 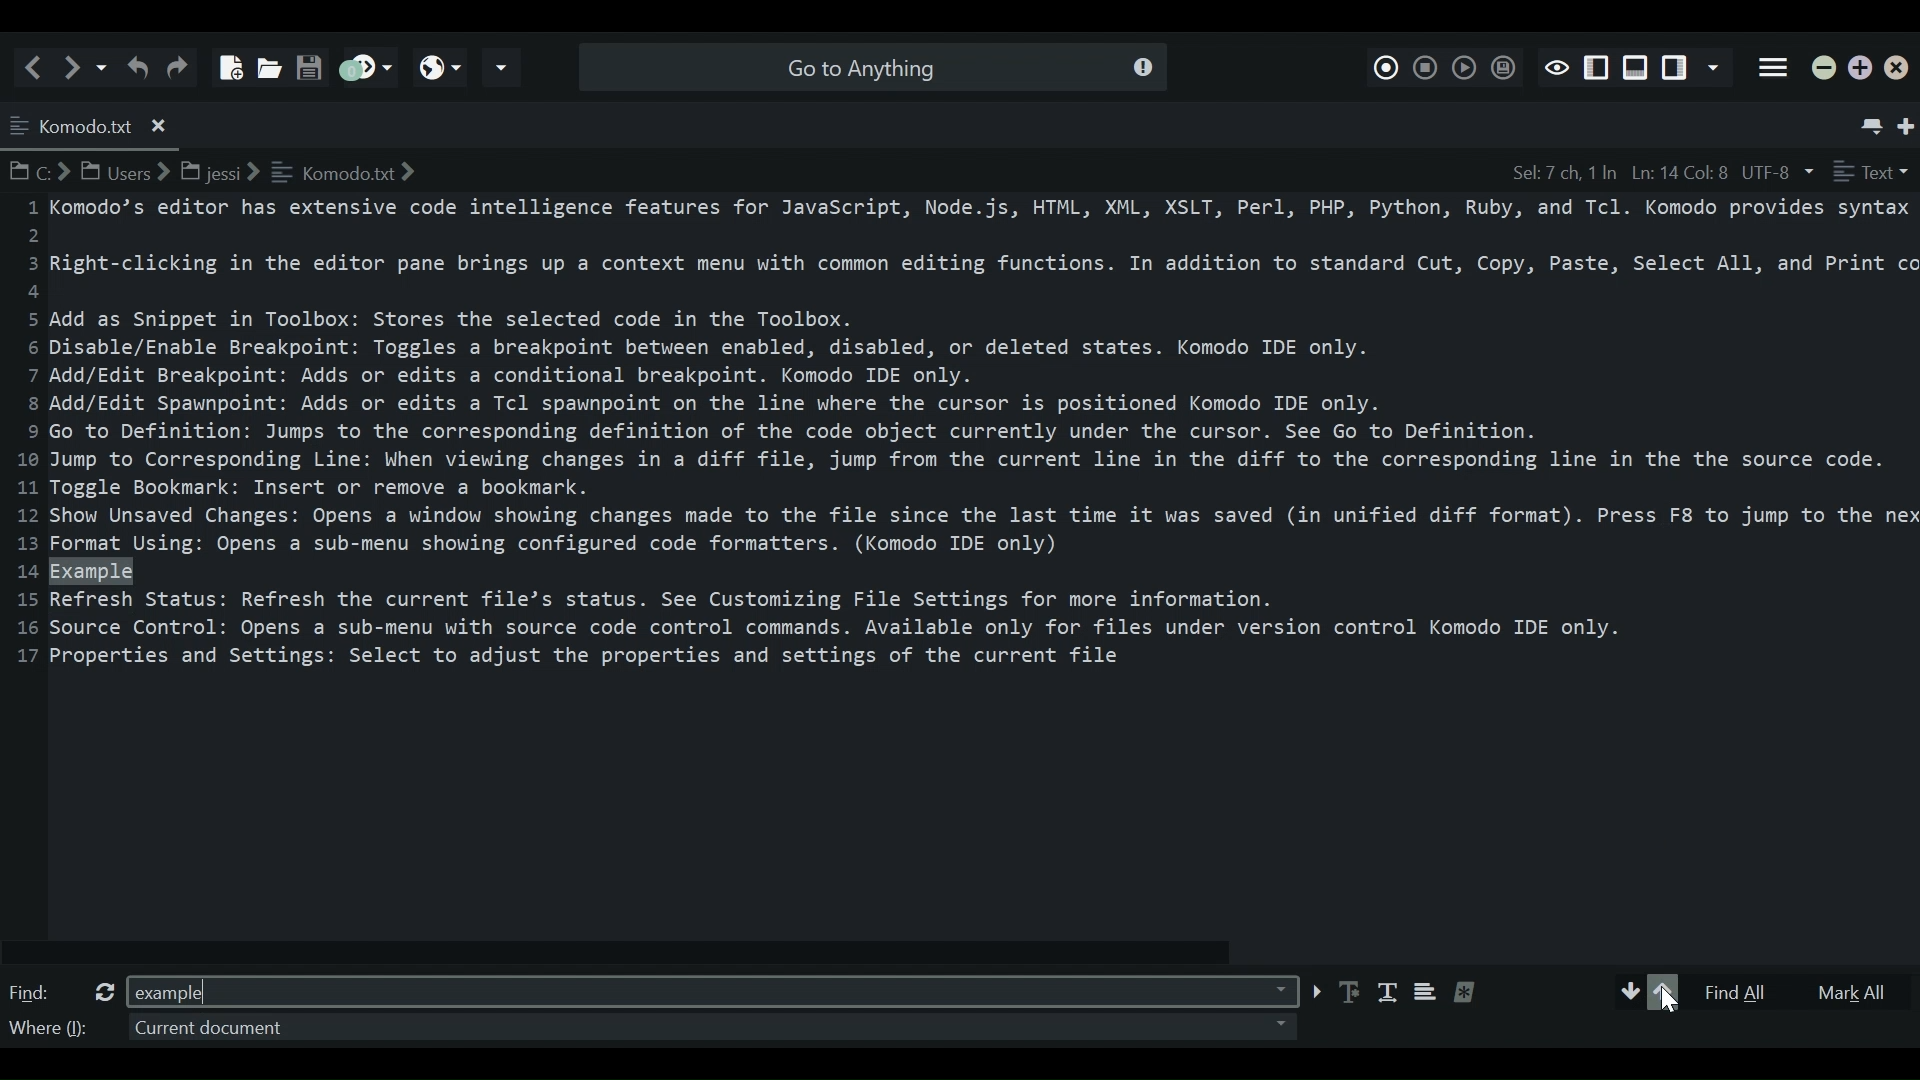 What do you see at coordinates (266, 62) in the screenshot?
I see `Open` at bounding box center [266, 62].